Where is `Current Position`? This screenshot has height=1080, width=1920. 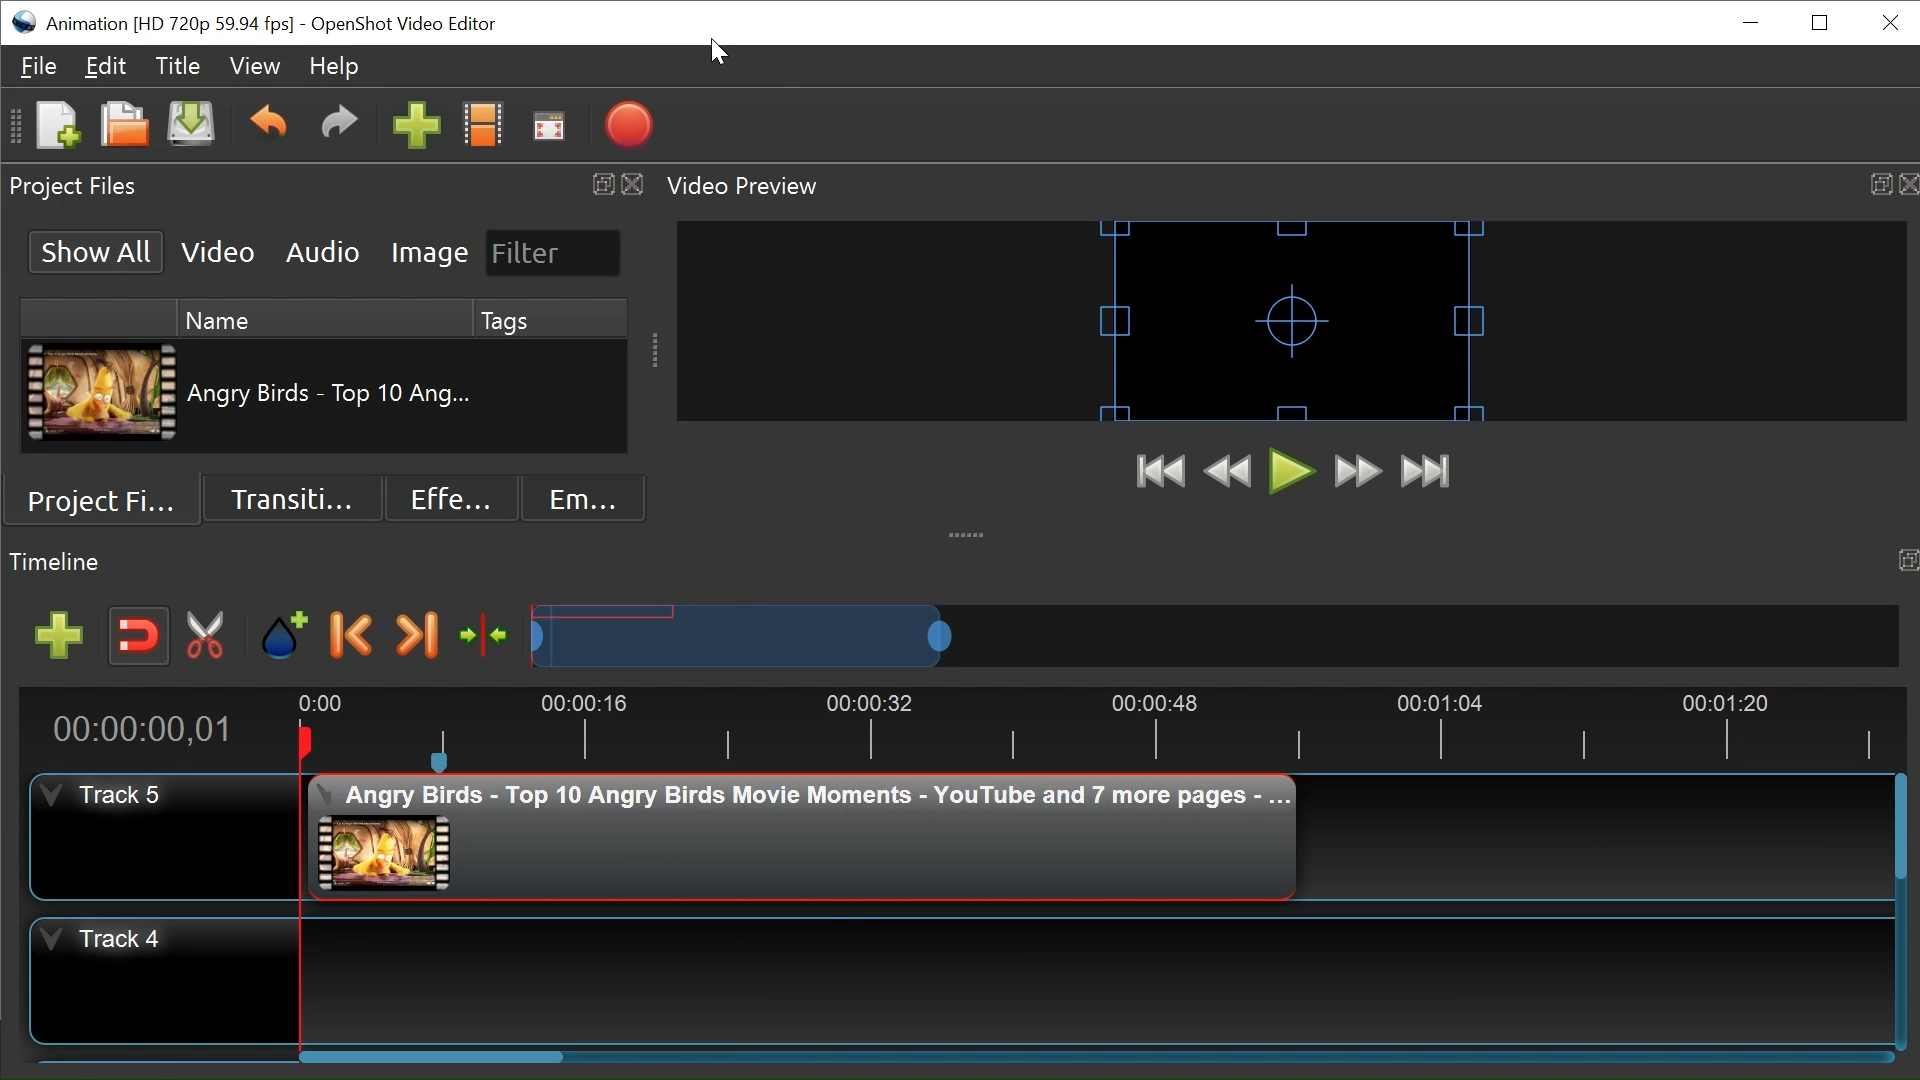 Current Position is located at coordinates (146, 727).